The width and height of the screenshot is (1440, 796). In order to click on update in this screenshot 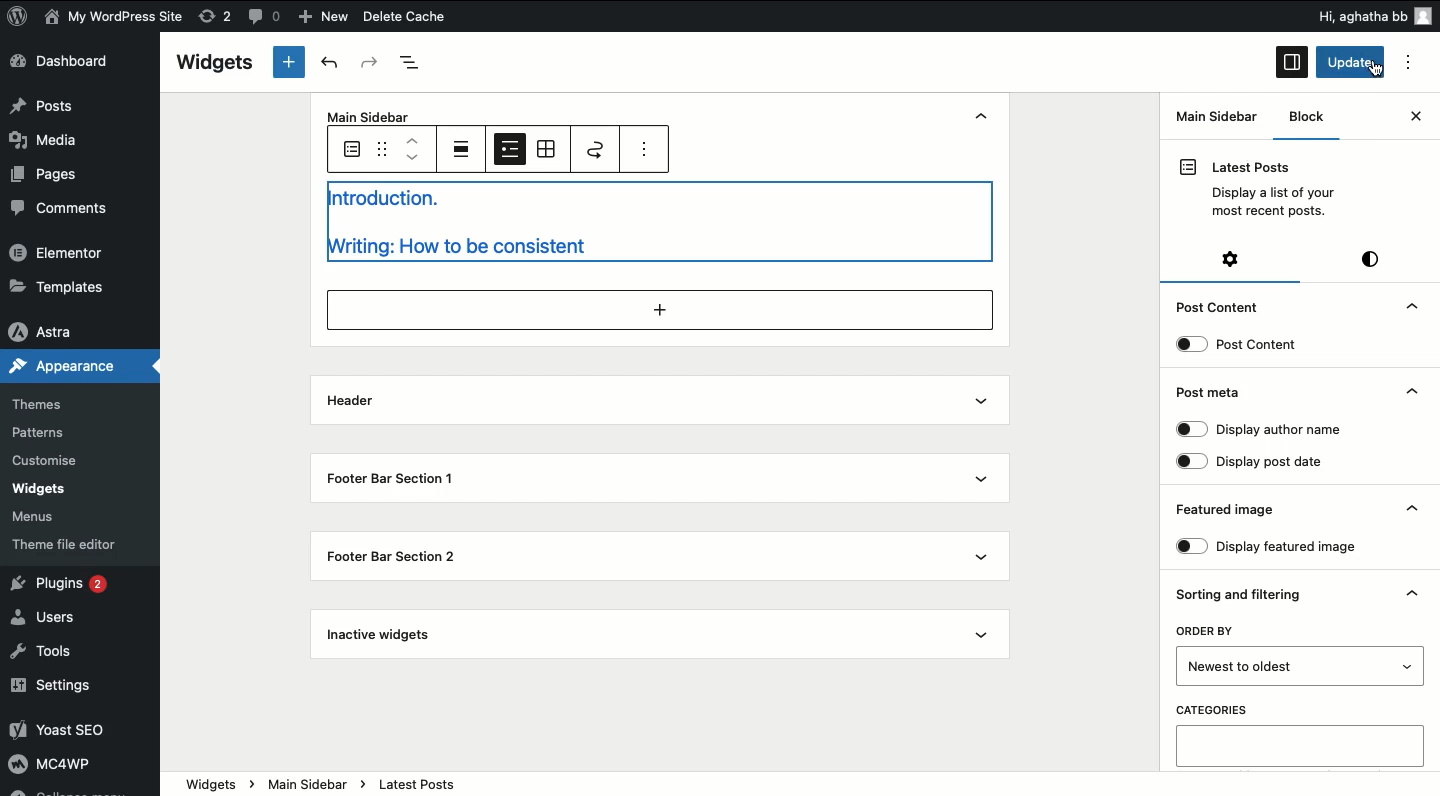, I will do `click(1353, 60)`.